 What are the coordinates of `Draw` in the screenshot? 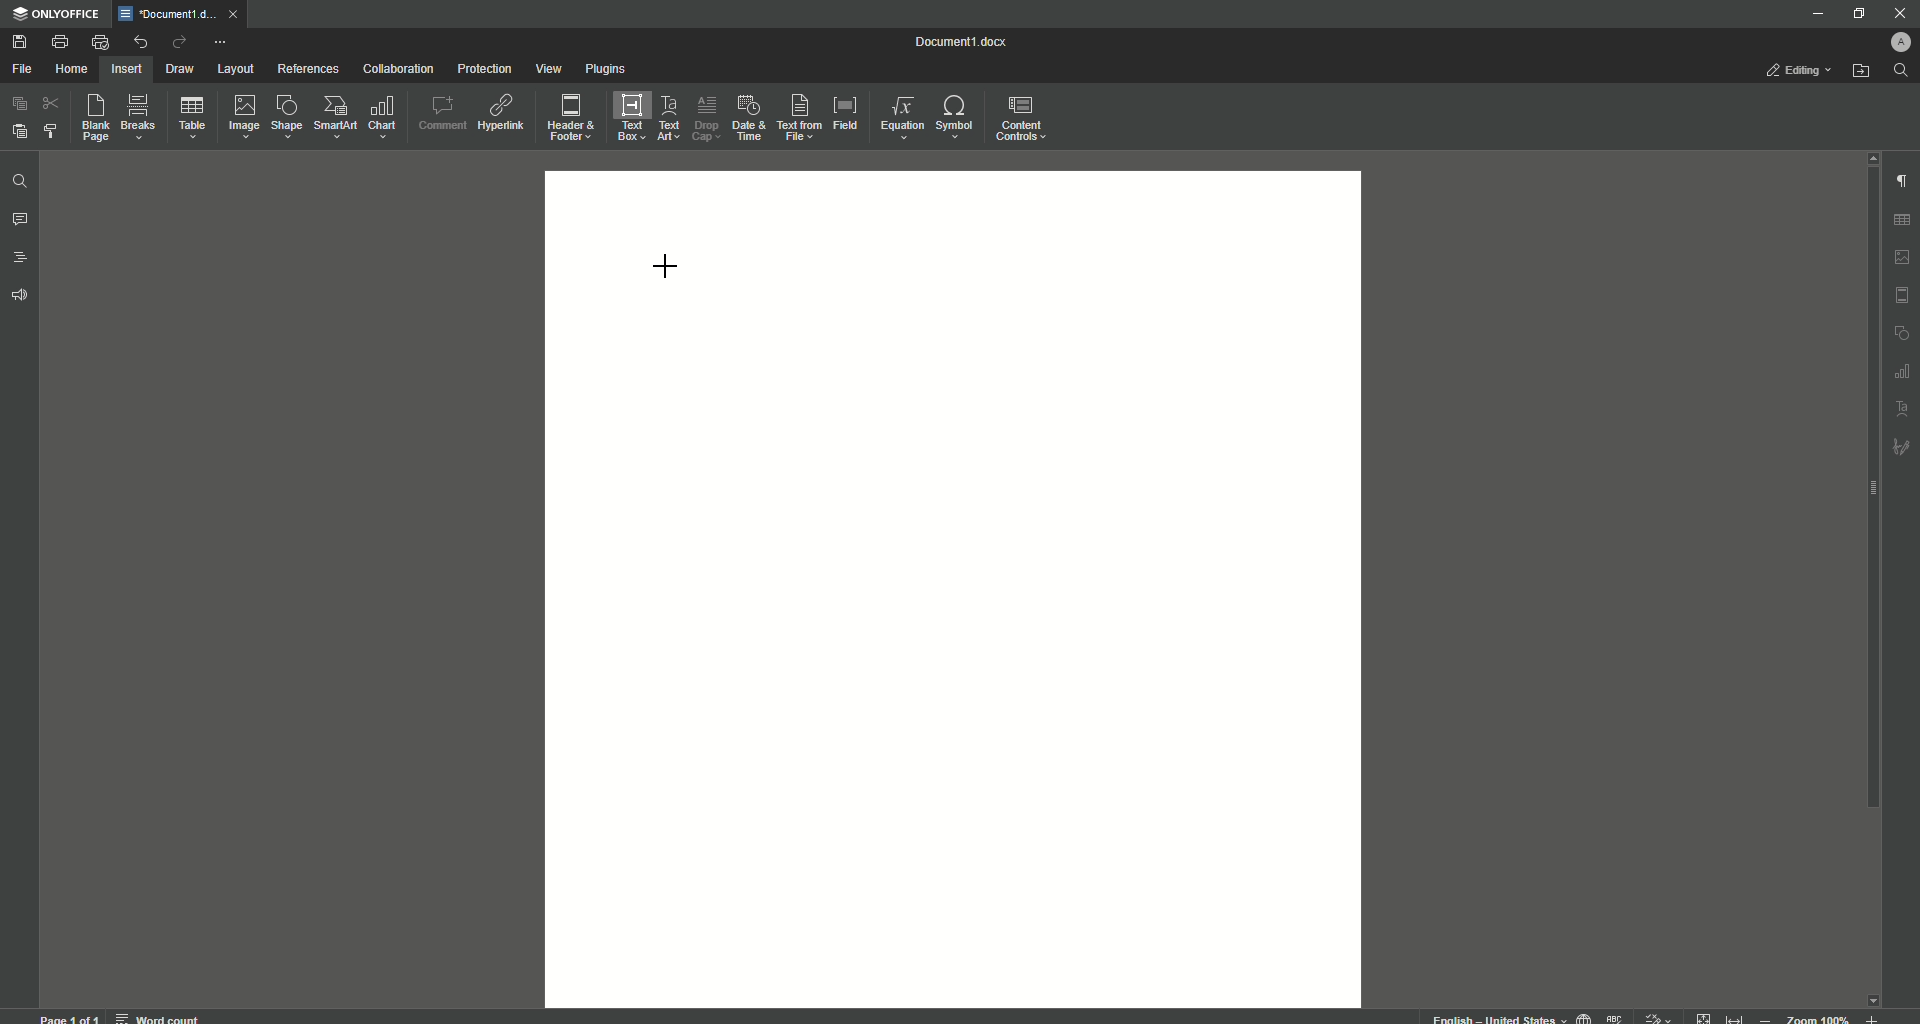 It's located at (181, 70).